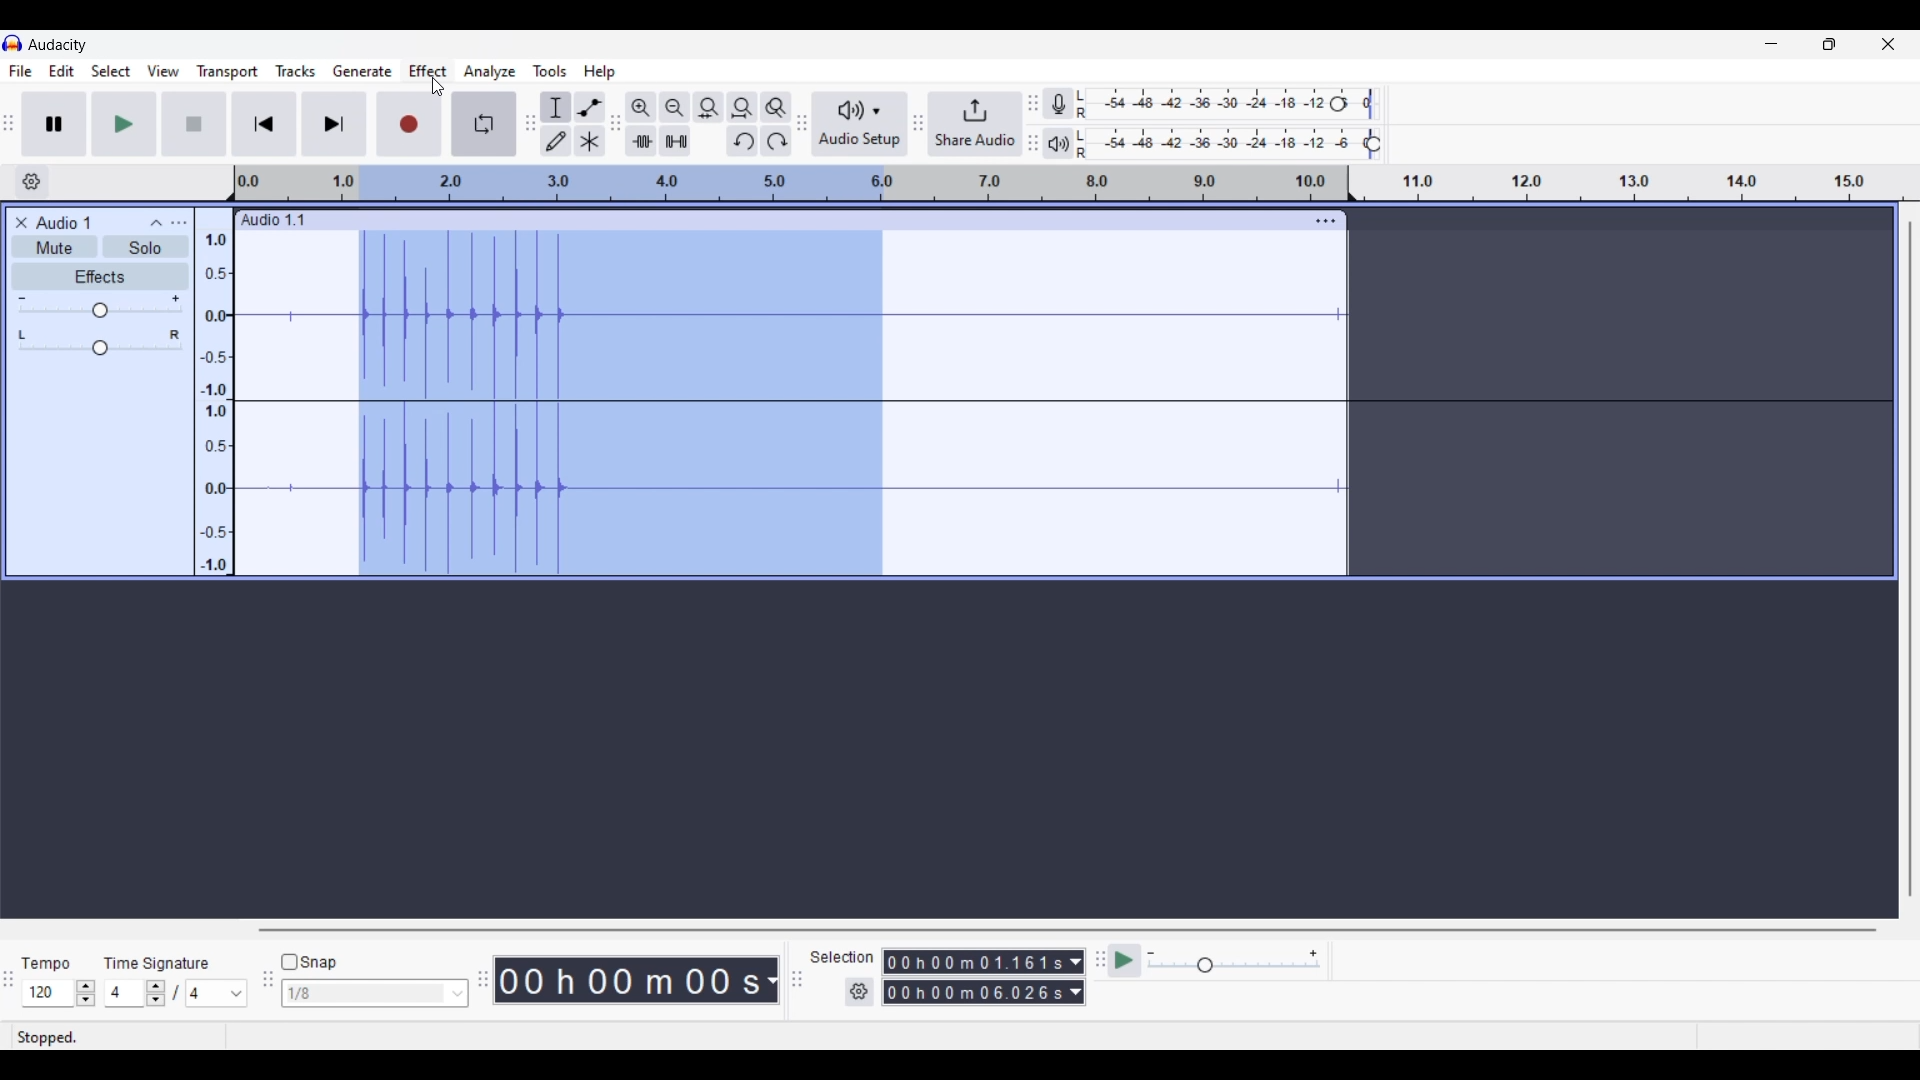 Image resolution: width=1920 pixels, height=1080 pixels. I want to click on Scale, so click(791, 183).